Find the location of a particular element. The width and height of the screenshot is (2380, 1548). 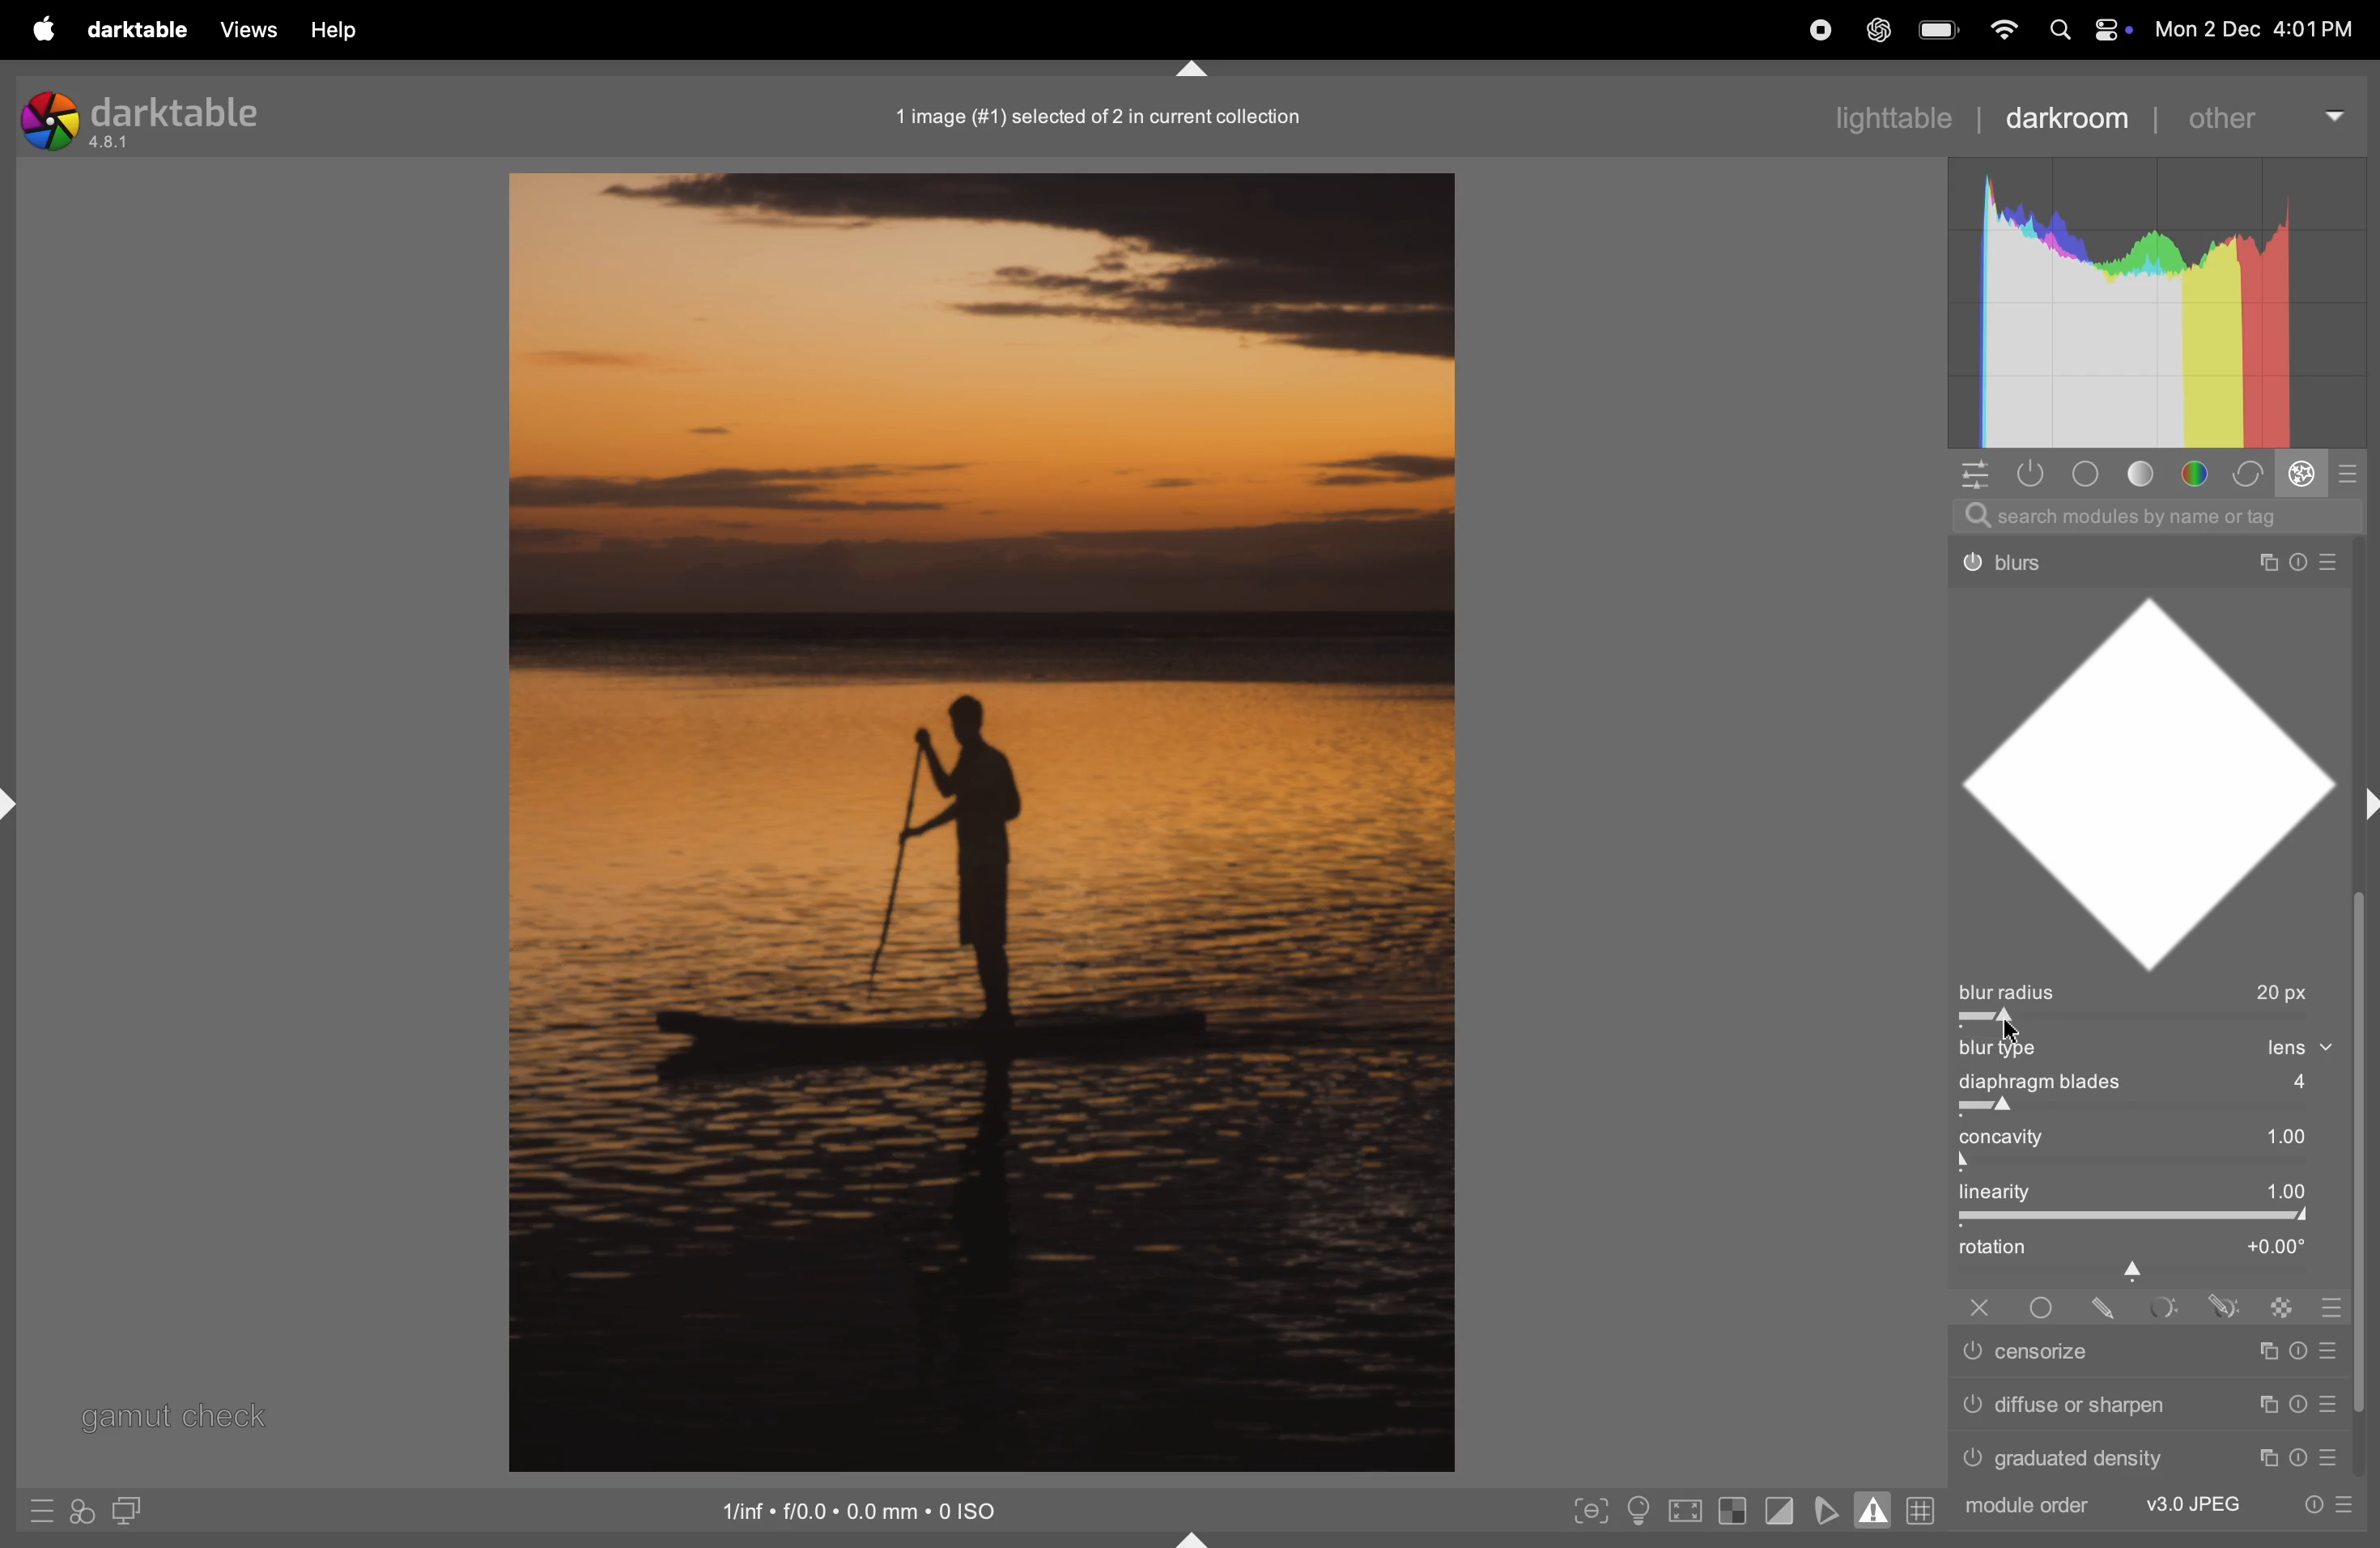

toggle bar is located at coordinates (2156, 1165).